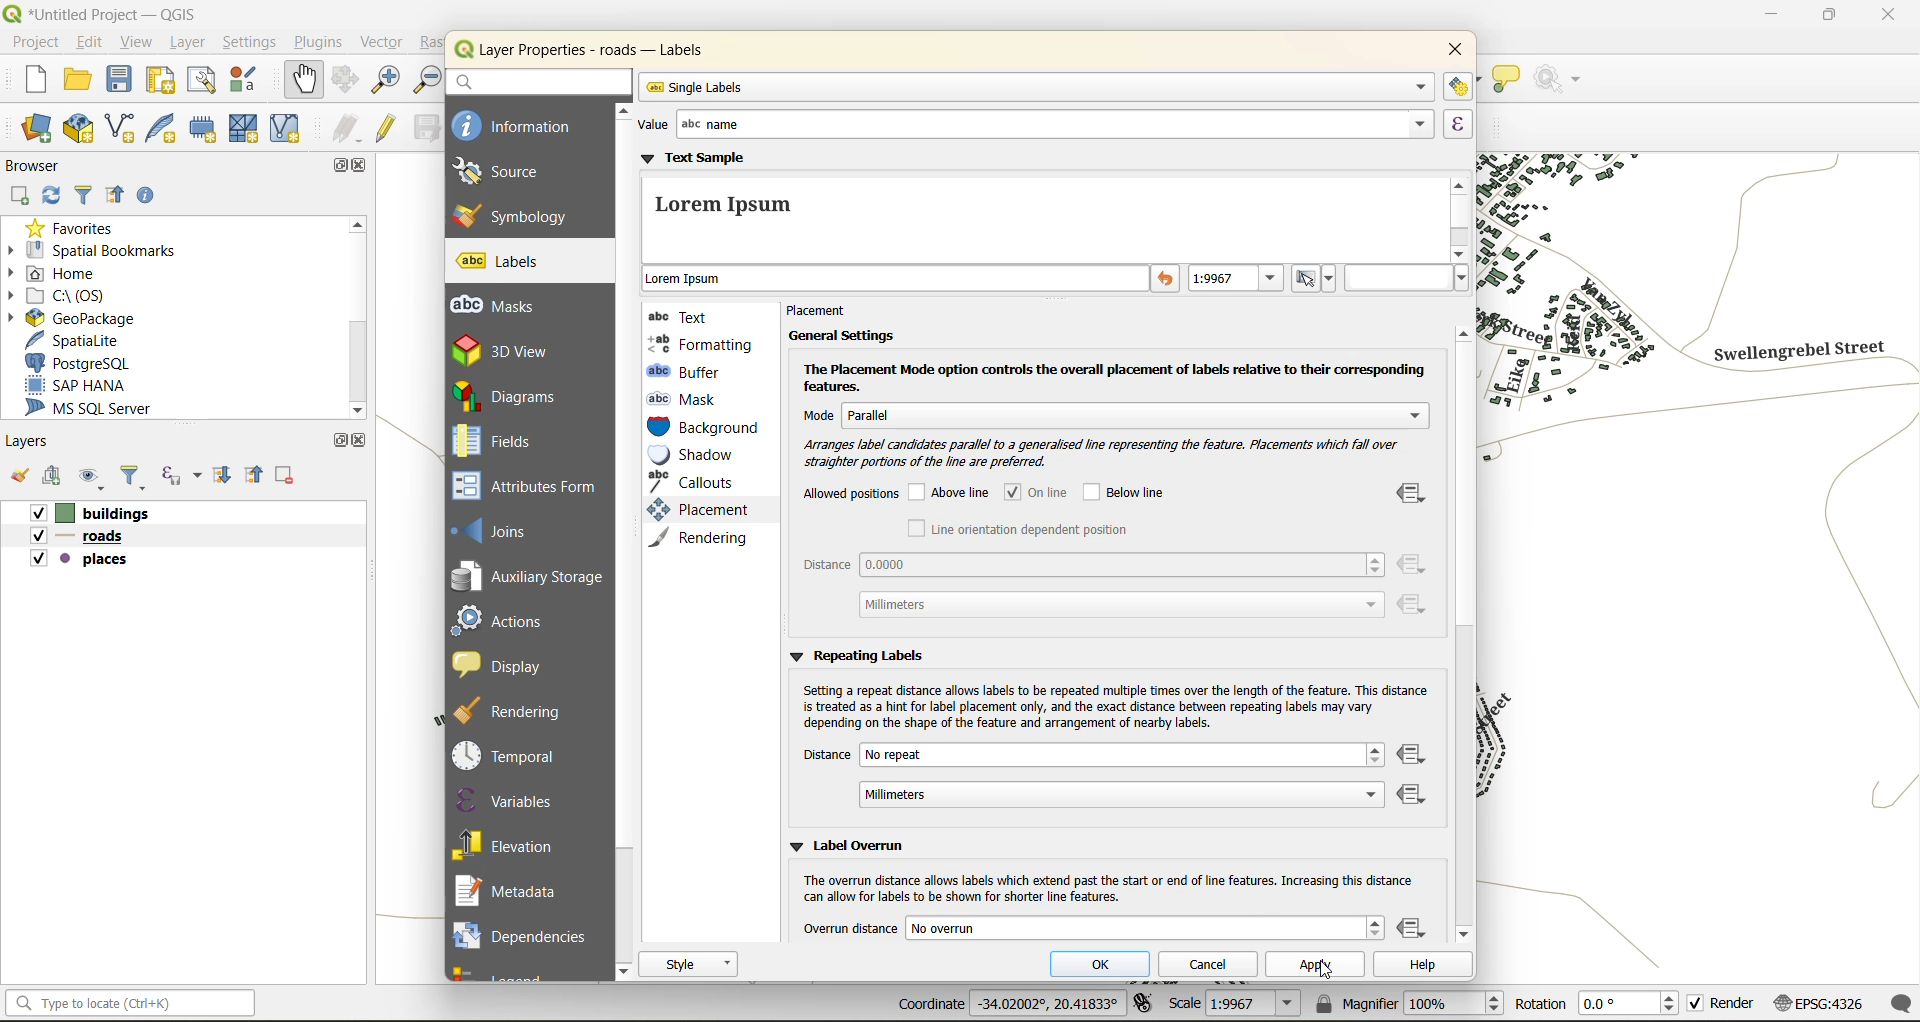 The height and width of the screenshot is (1022, 1920). Describe the element at coordinates (537, 81) in the screenshot. I see `search` at that location.